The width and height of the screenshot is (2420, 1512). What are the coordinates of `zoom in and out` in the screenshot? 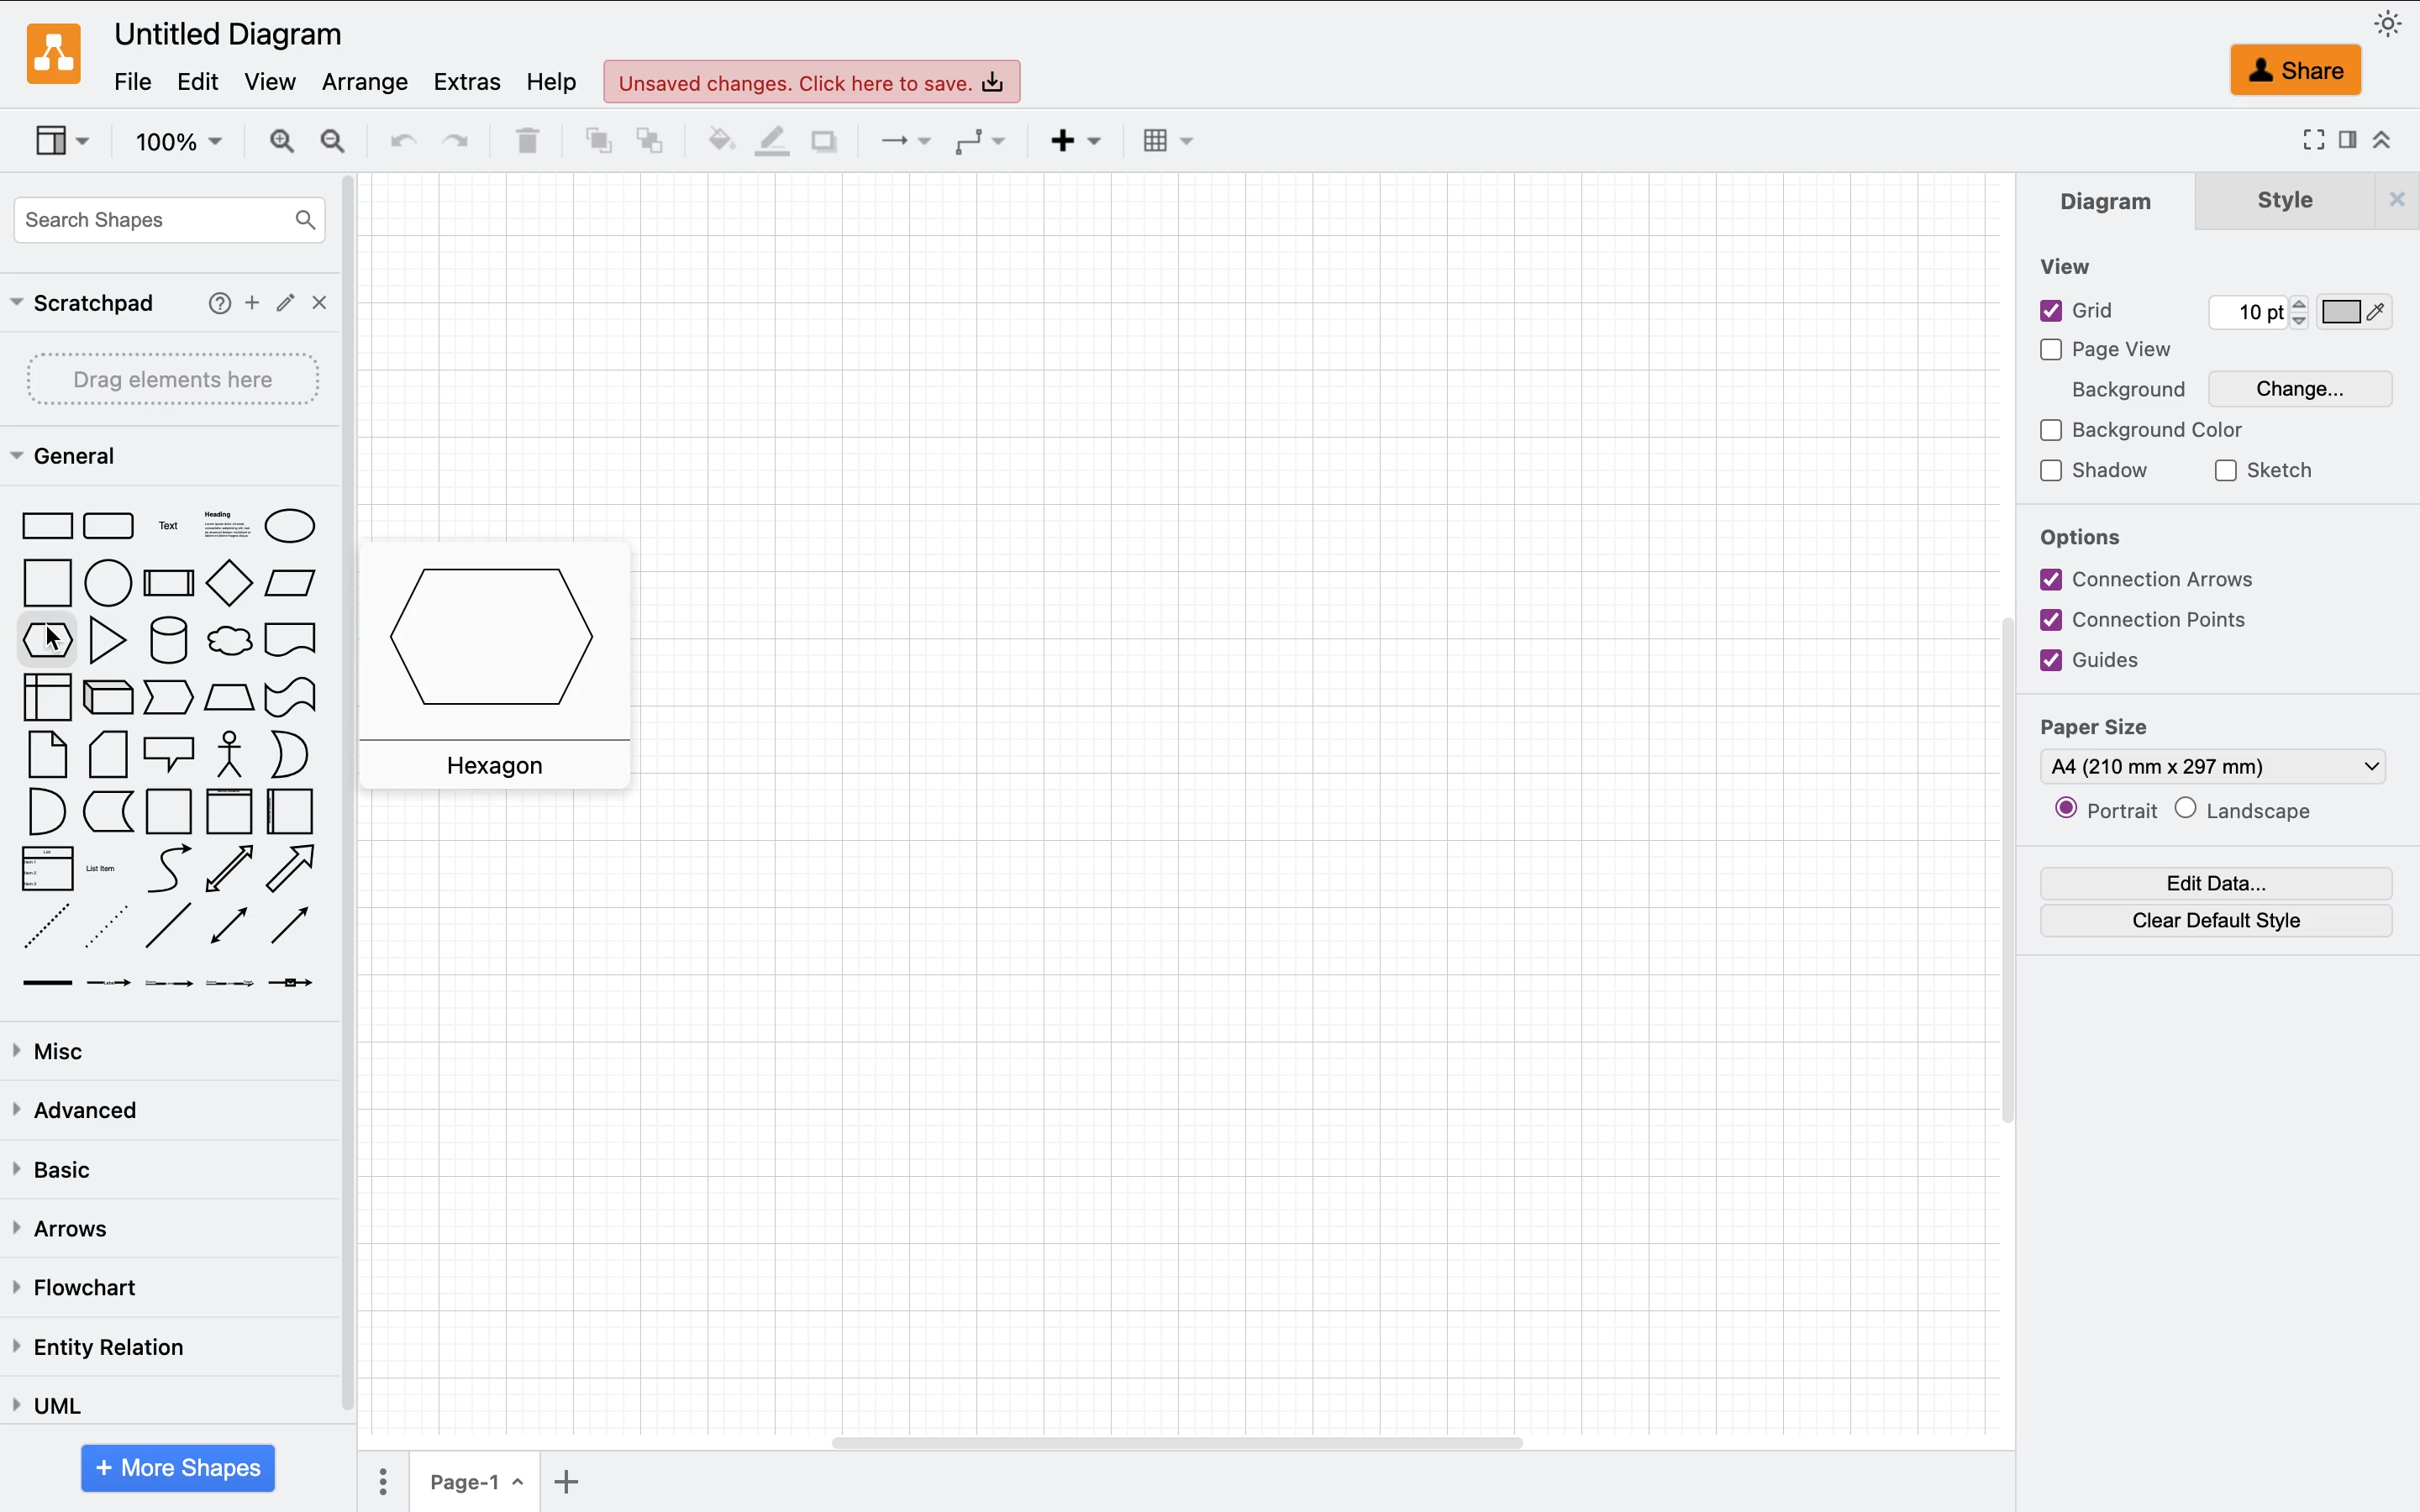 It's located at (305, 141).